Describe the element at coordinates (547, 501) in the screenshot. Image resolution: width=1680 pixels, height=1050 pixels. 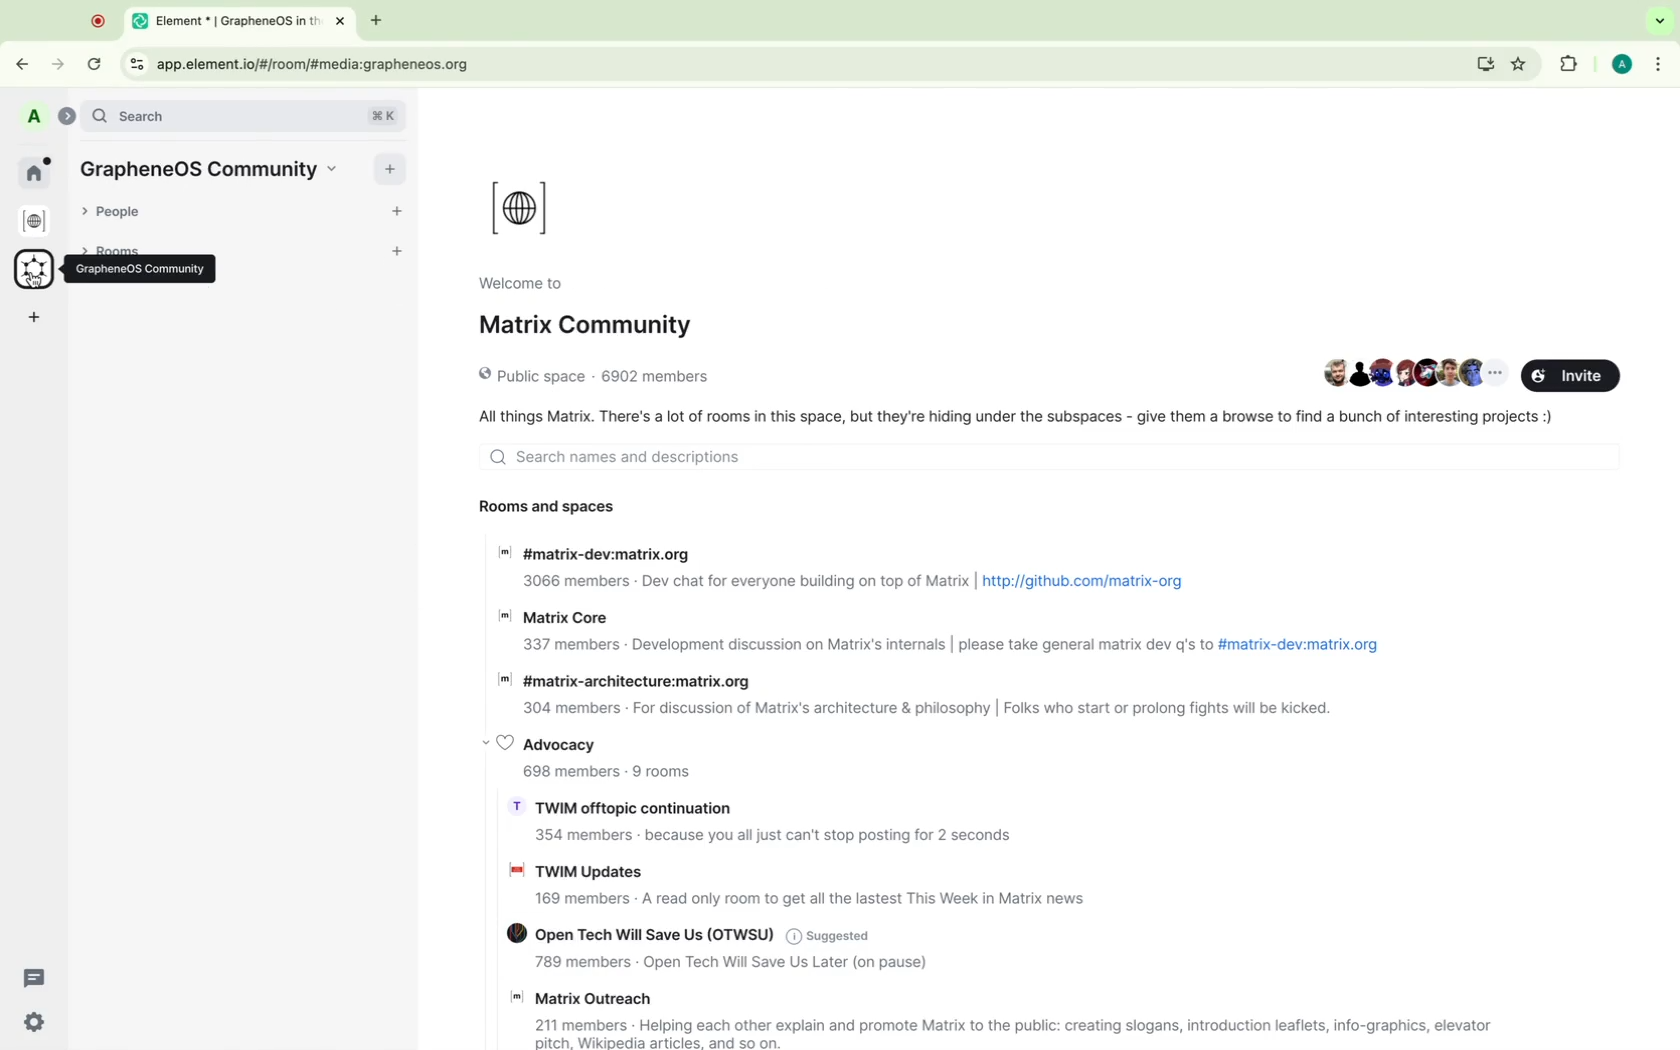
I see `rooms and spaces` at that location.